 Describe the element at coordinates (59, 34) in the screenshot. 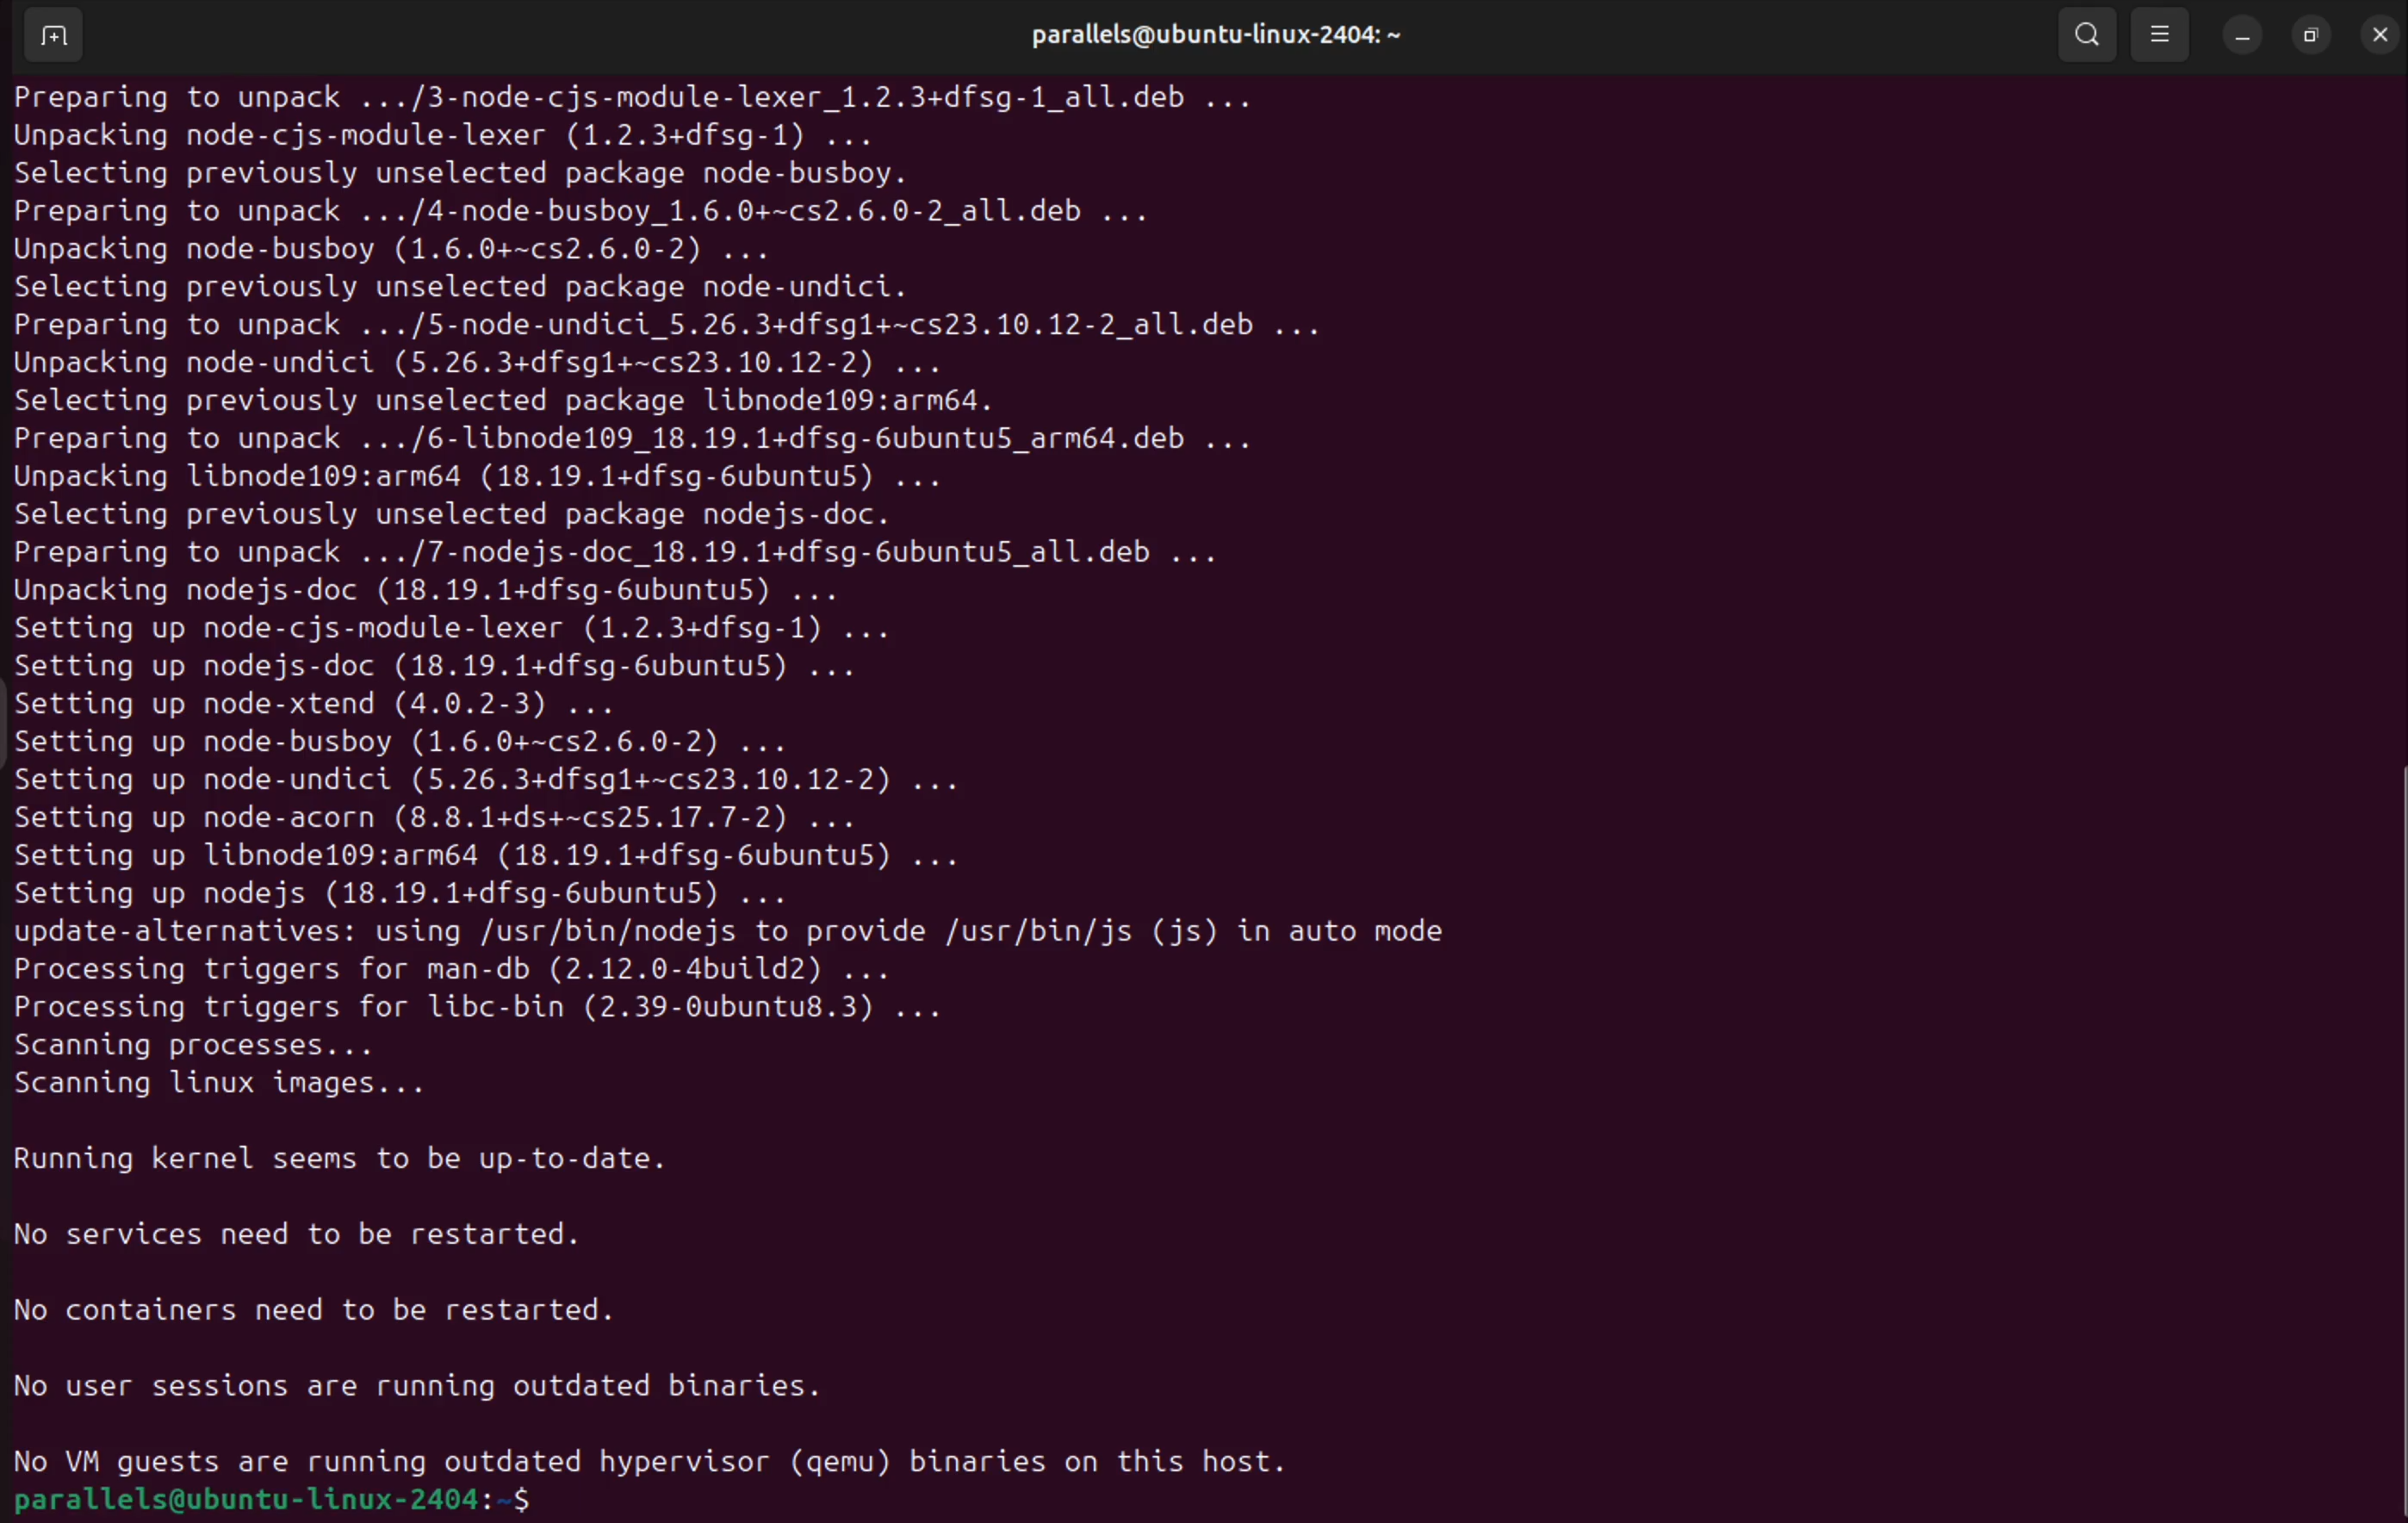

I see `add terminal` at that location.